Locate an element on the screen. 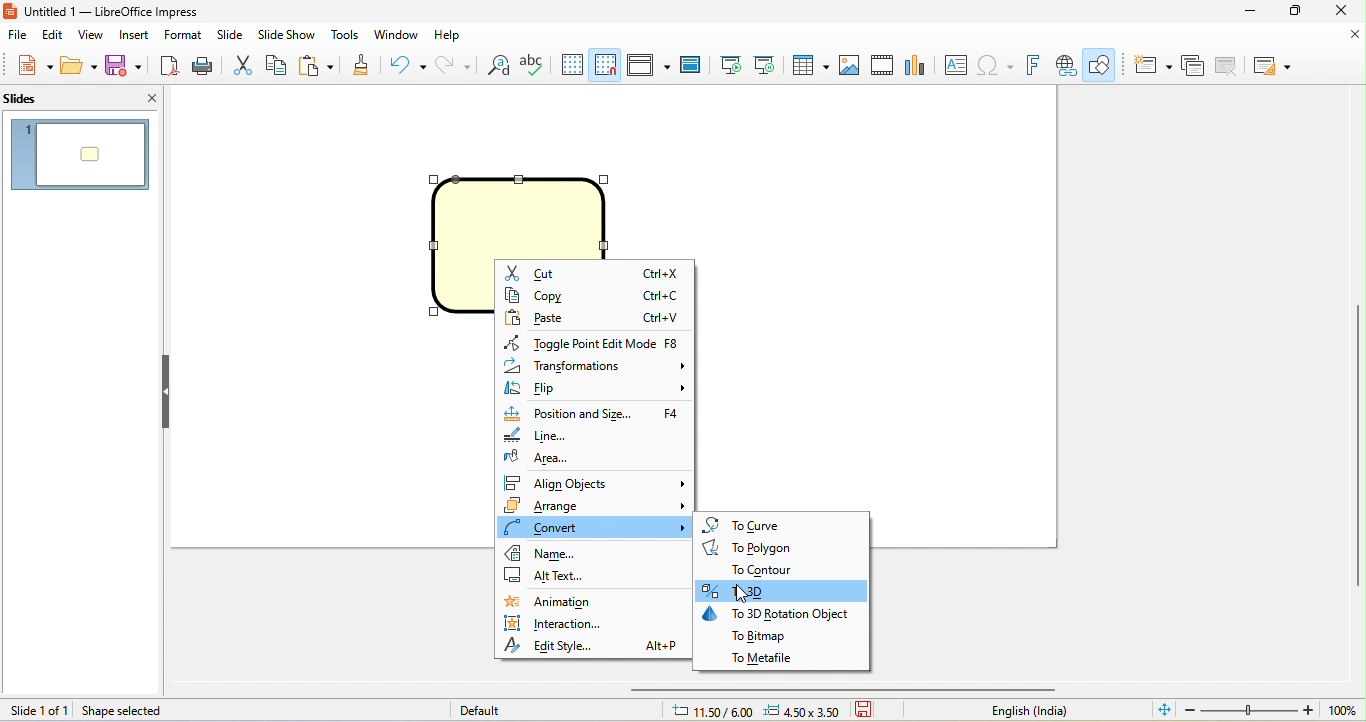 This screenshot has height=722, width=1366. file is located at coordinates (16, 33).